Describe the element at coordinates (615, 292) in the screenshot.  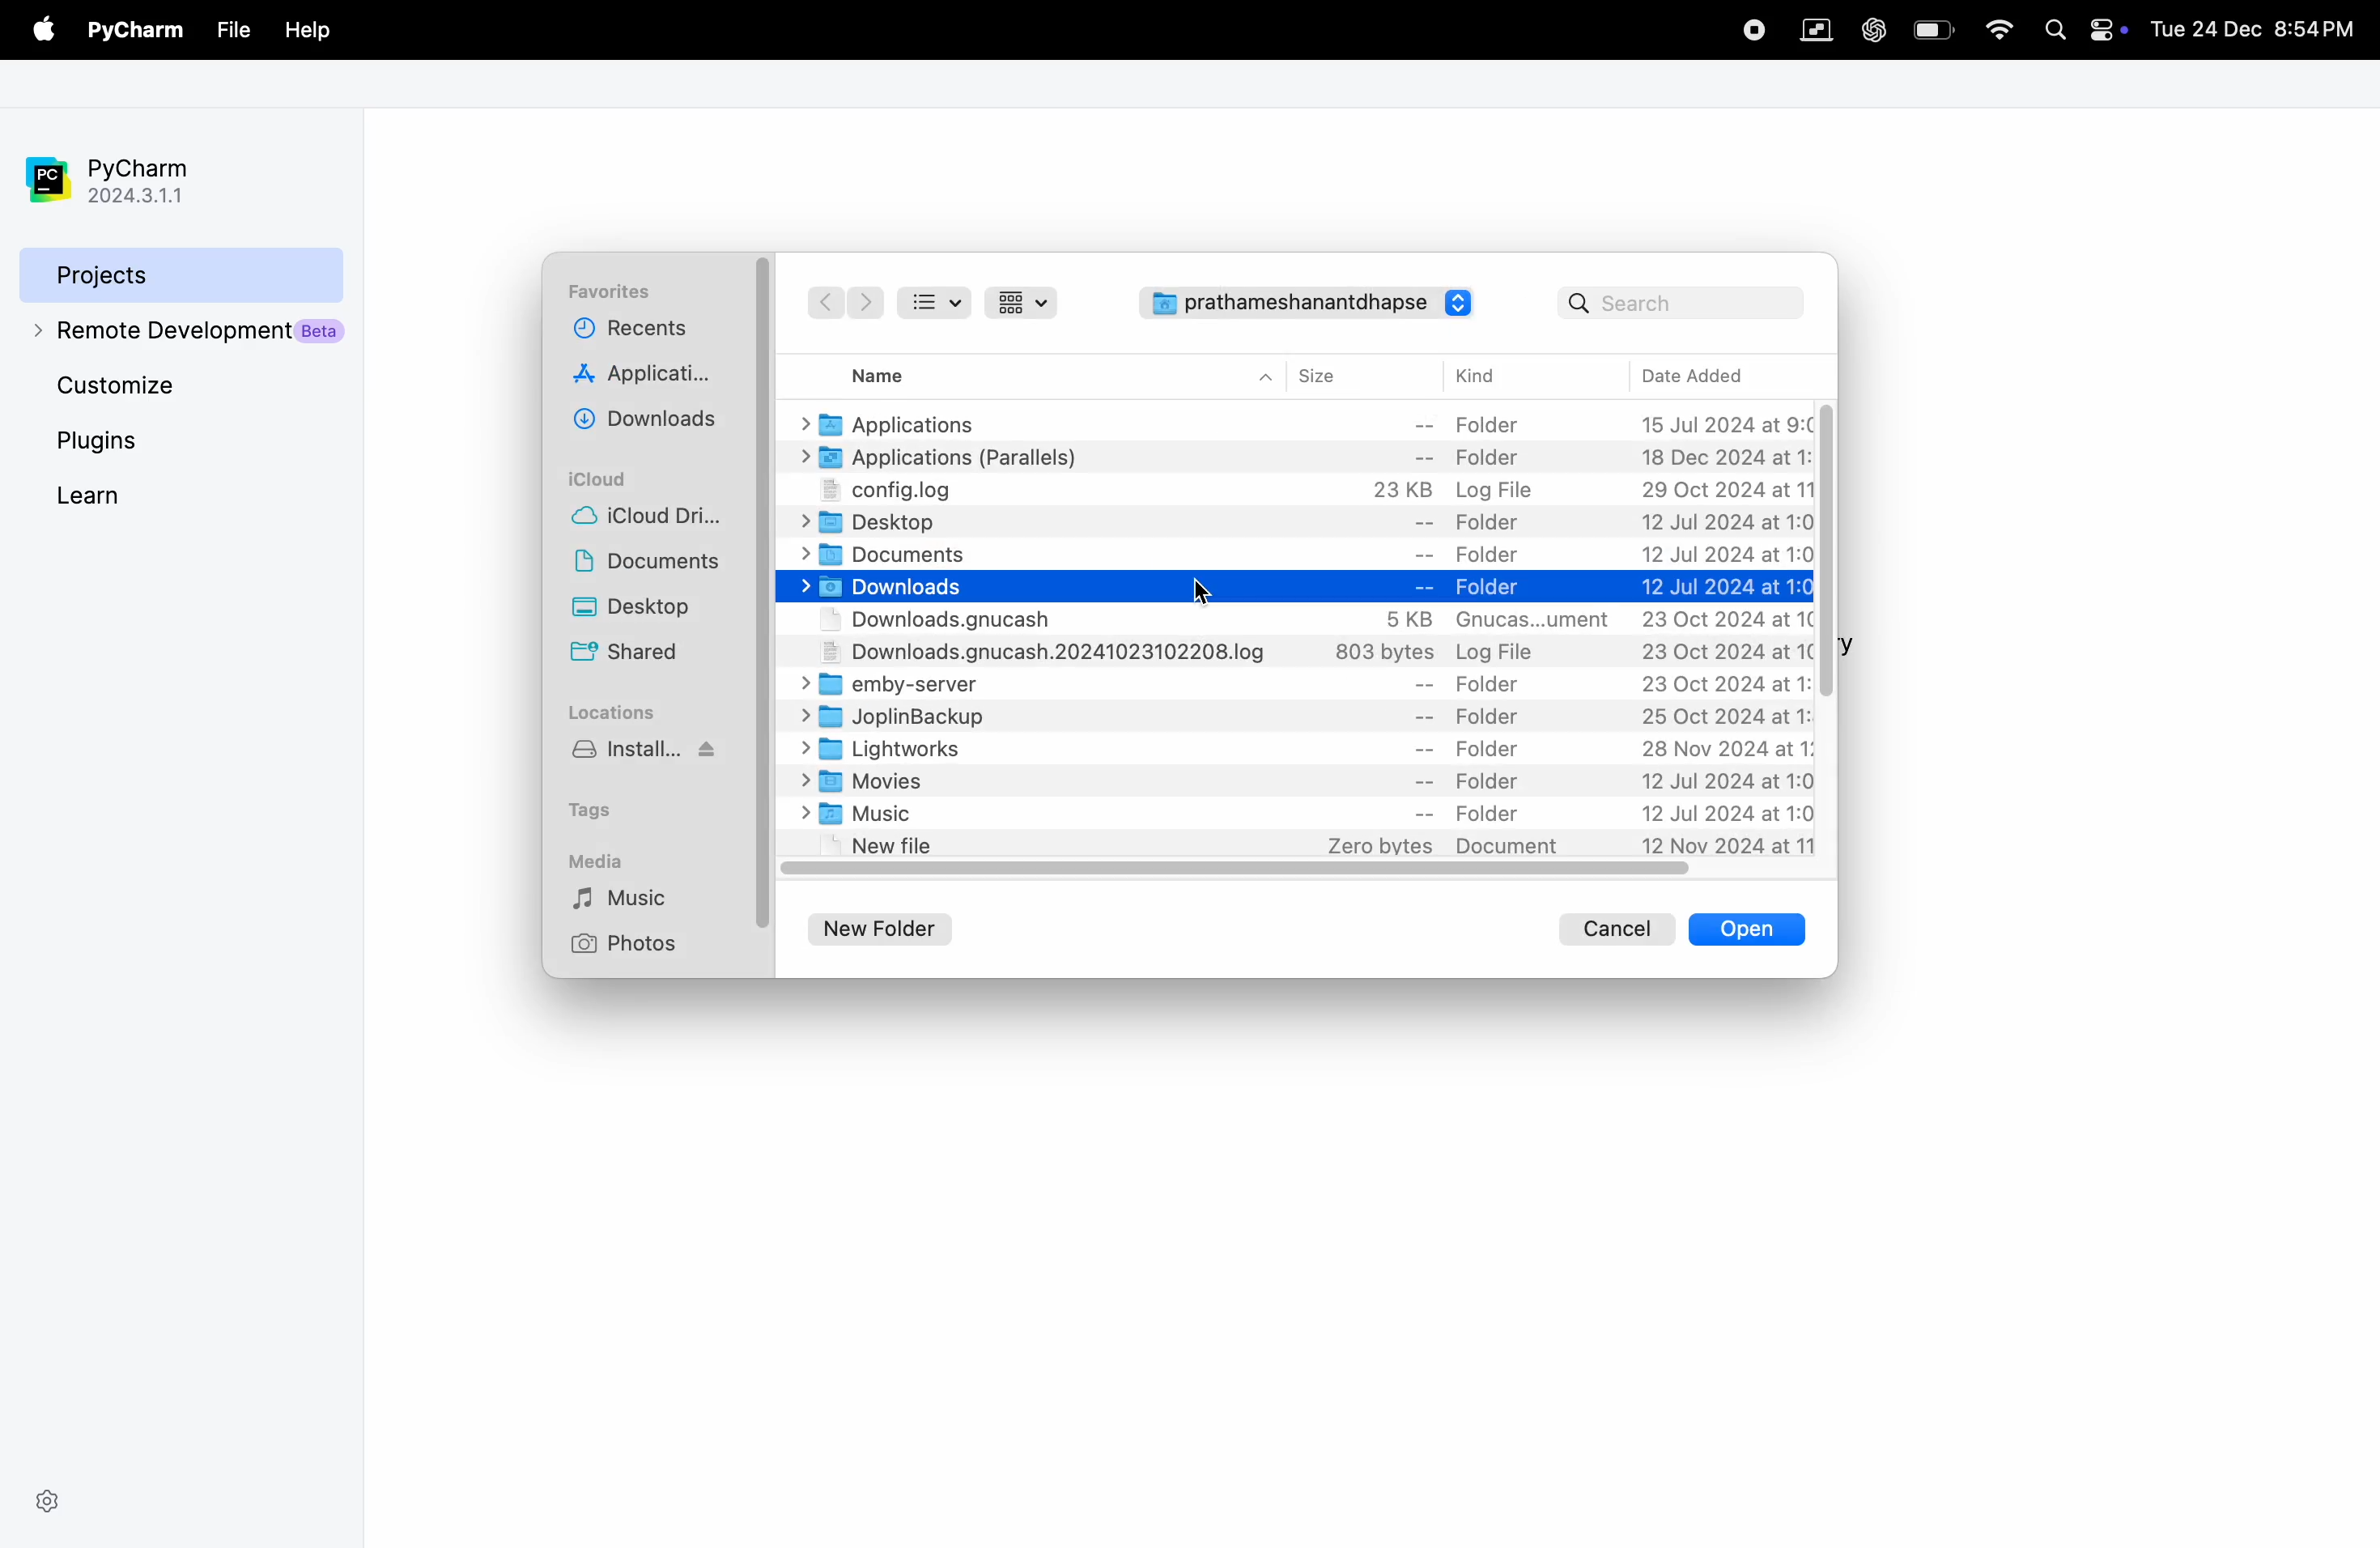
I see `favourites` at that location.